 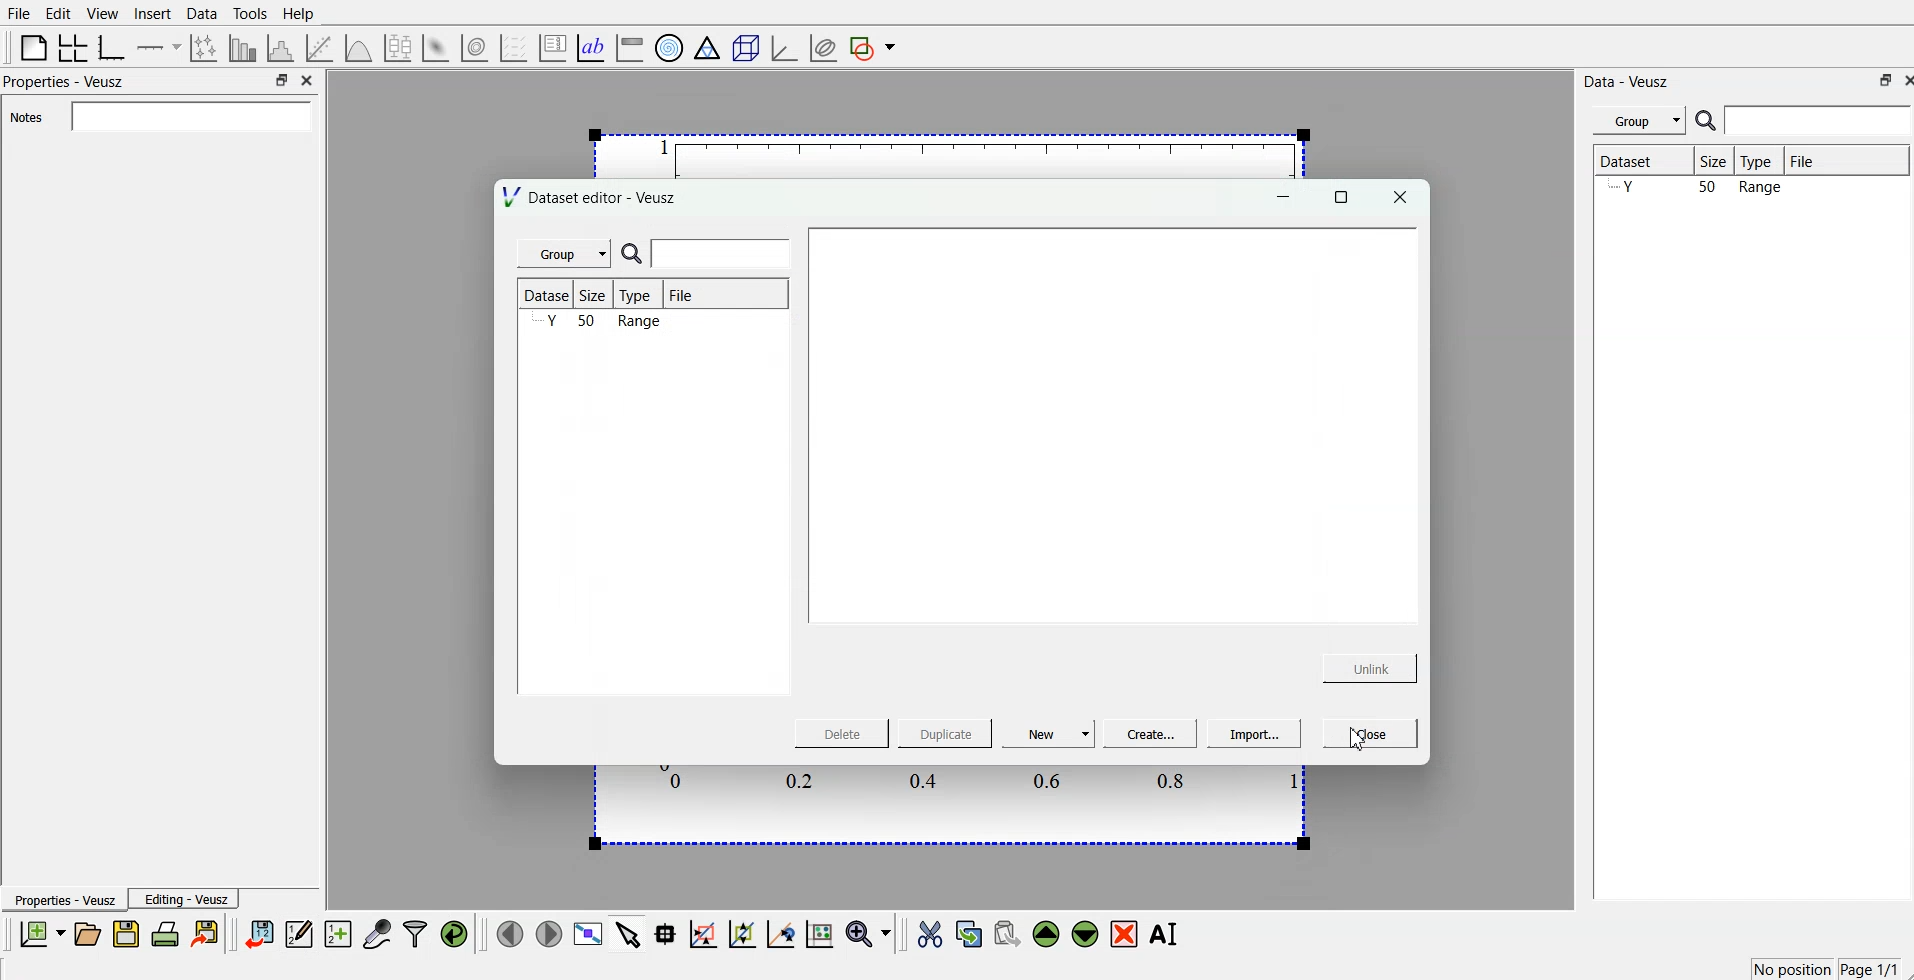 What do you see at coordinates (1803, 120) in the screenshot?
I see `search bar` at bounding box center [1803, 120].